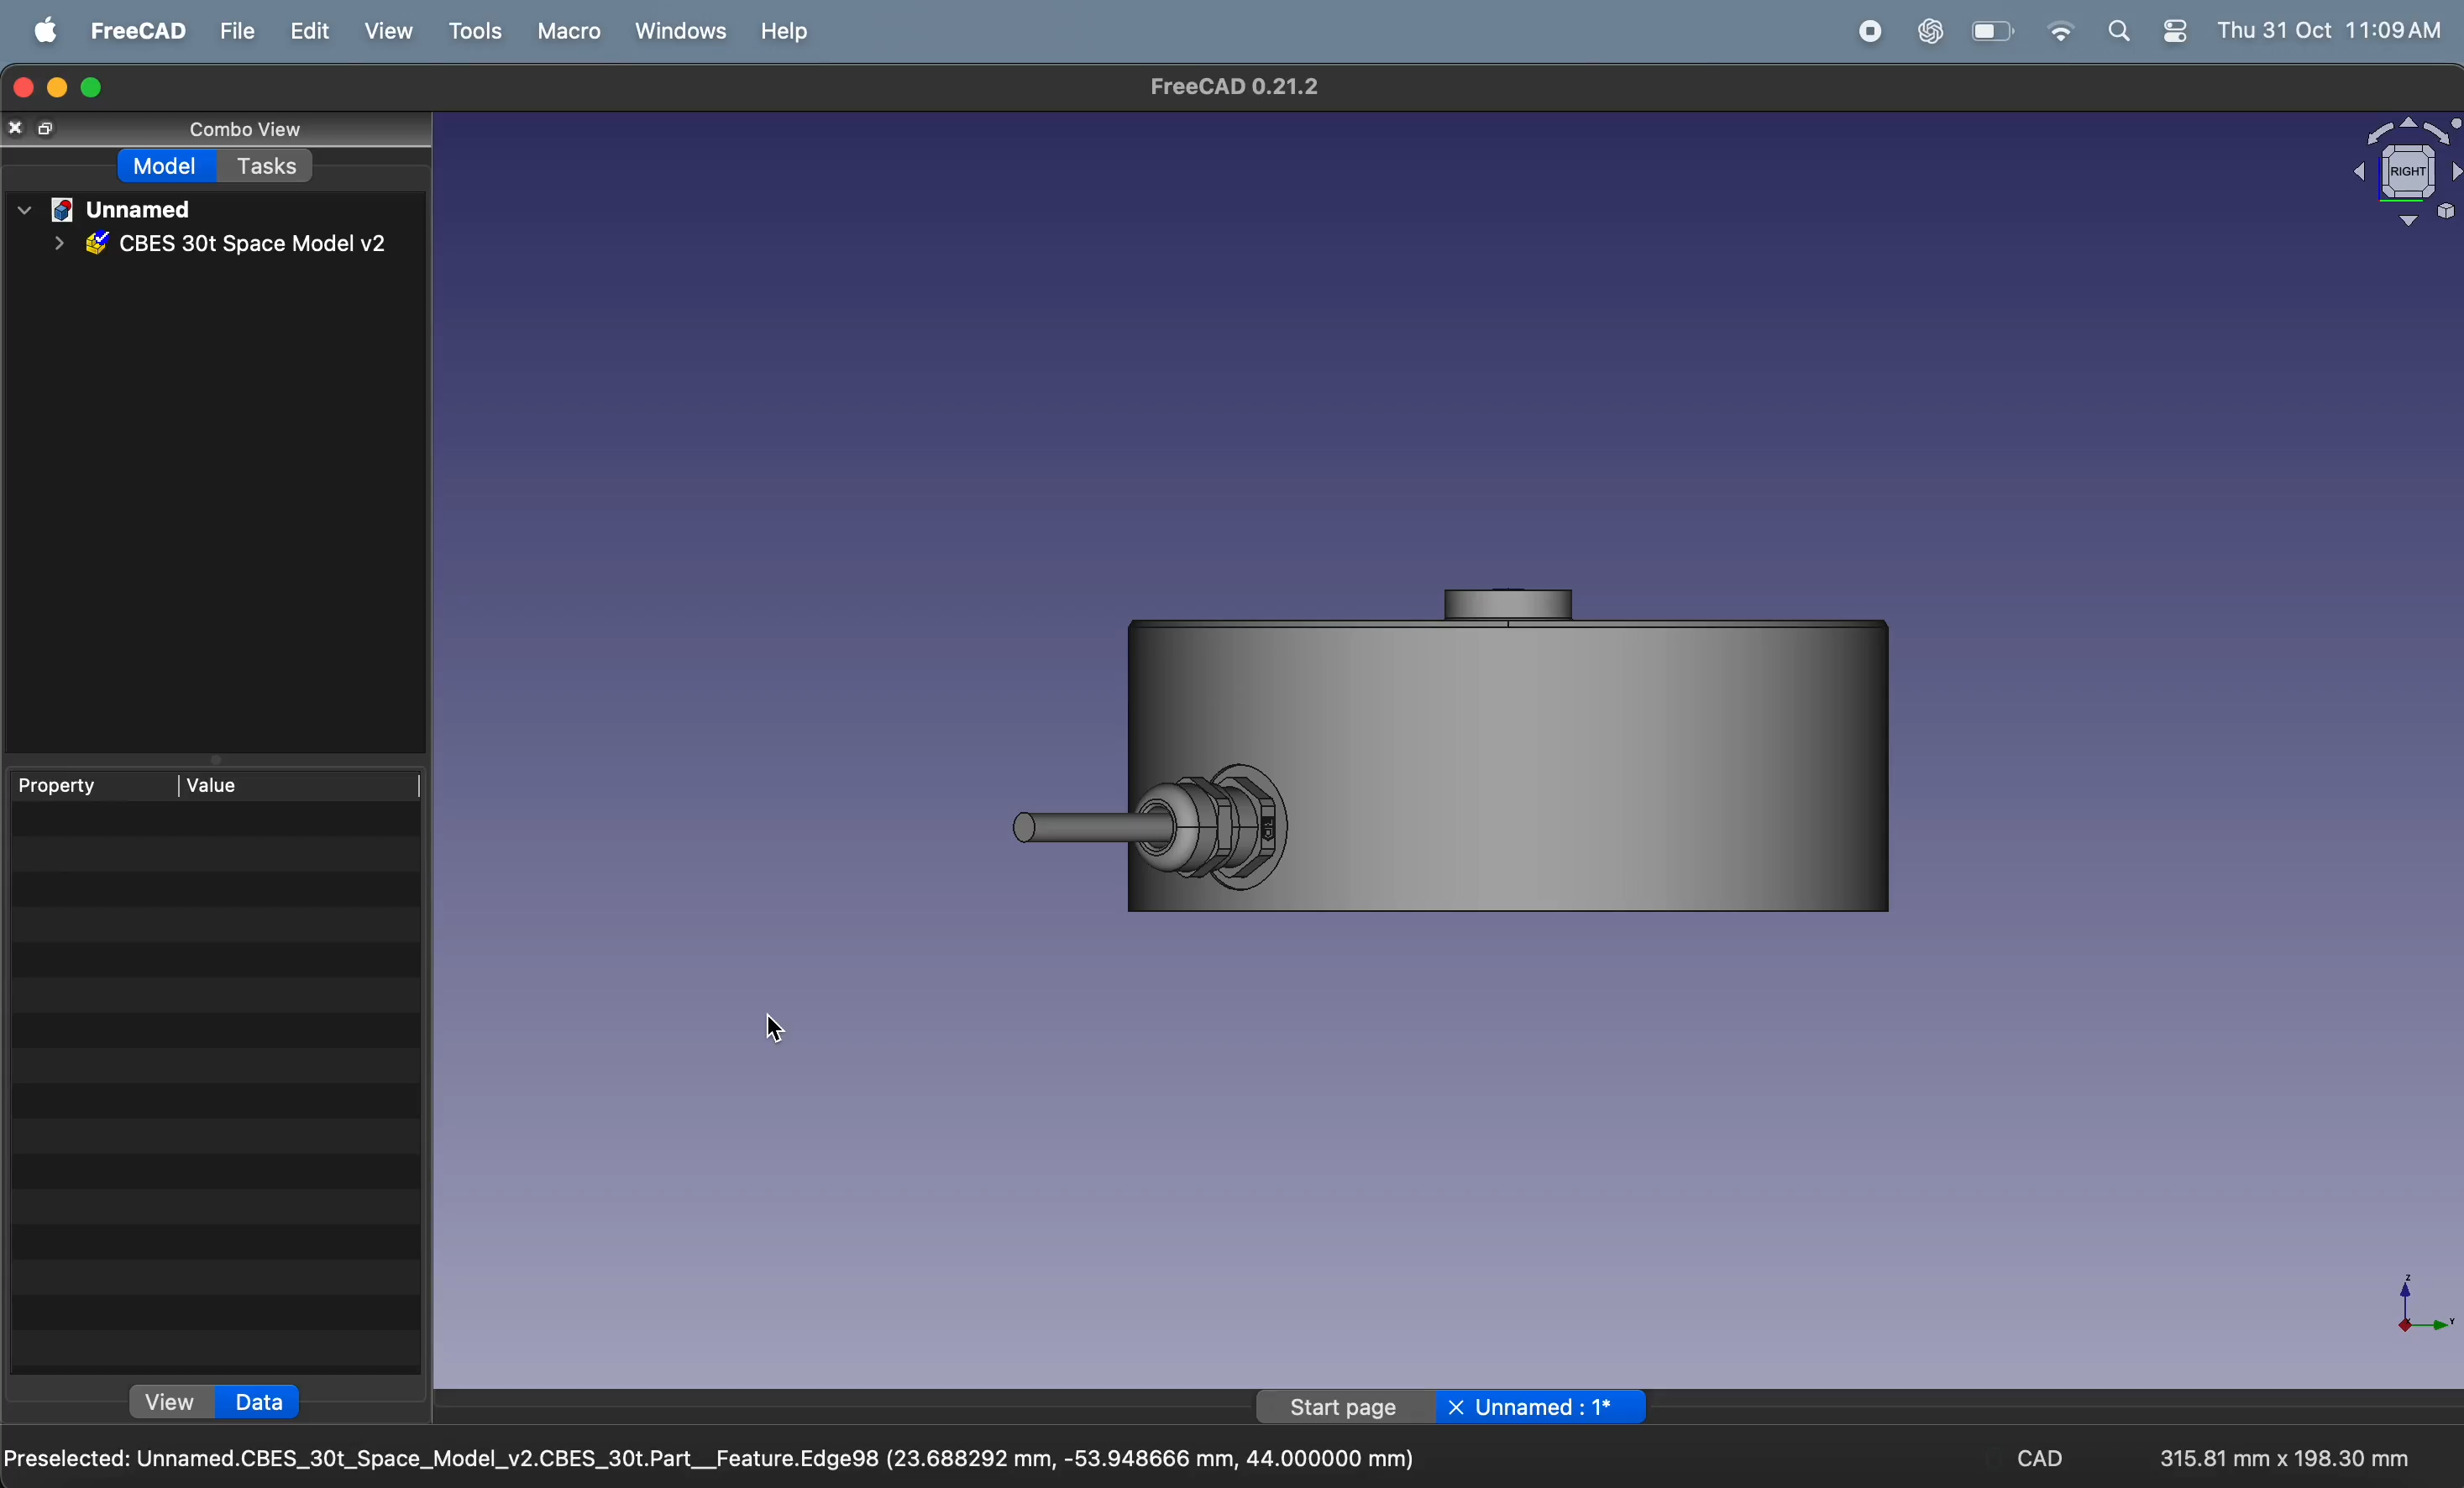 This screenshot has height=1488, width=2464. Describe the element at coordinates (2289, 1459) in the screenshot. I see `315.81 mm x 198.30 mm` at that location.